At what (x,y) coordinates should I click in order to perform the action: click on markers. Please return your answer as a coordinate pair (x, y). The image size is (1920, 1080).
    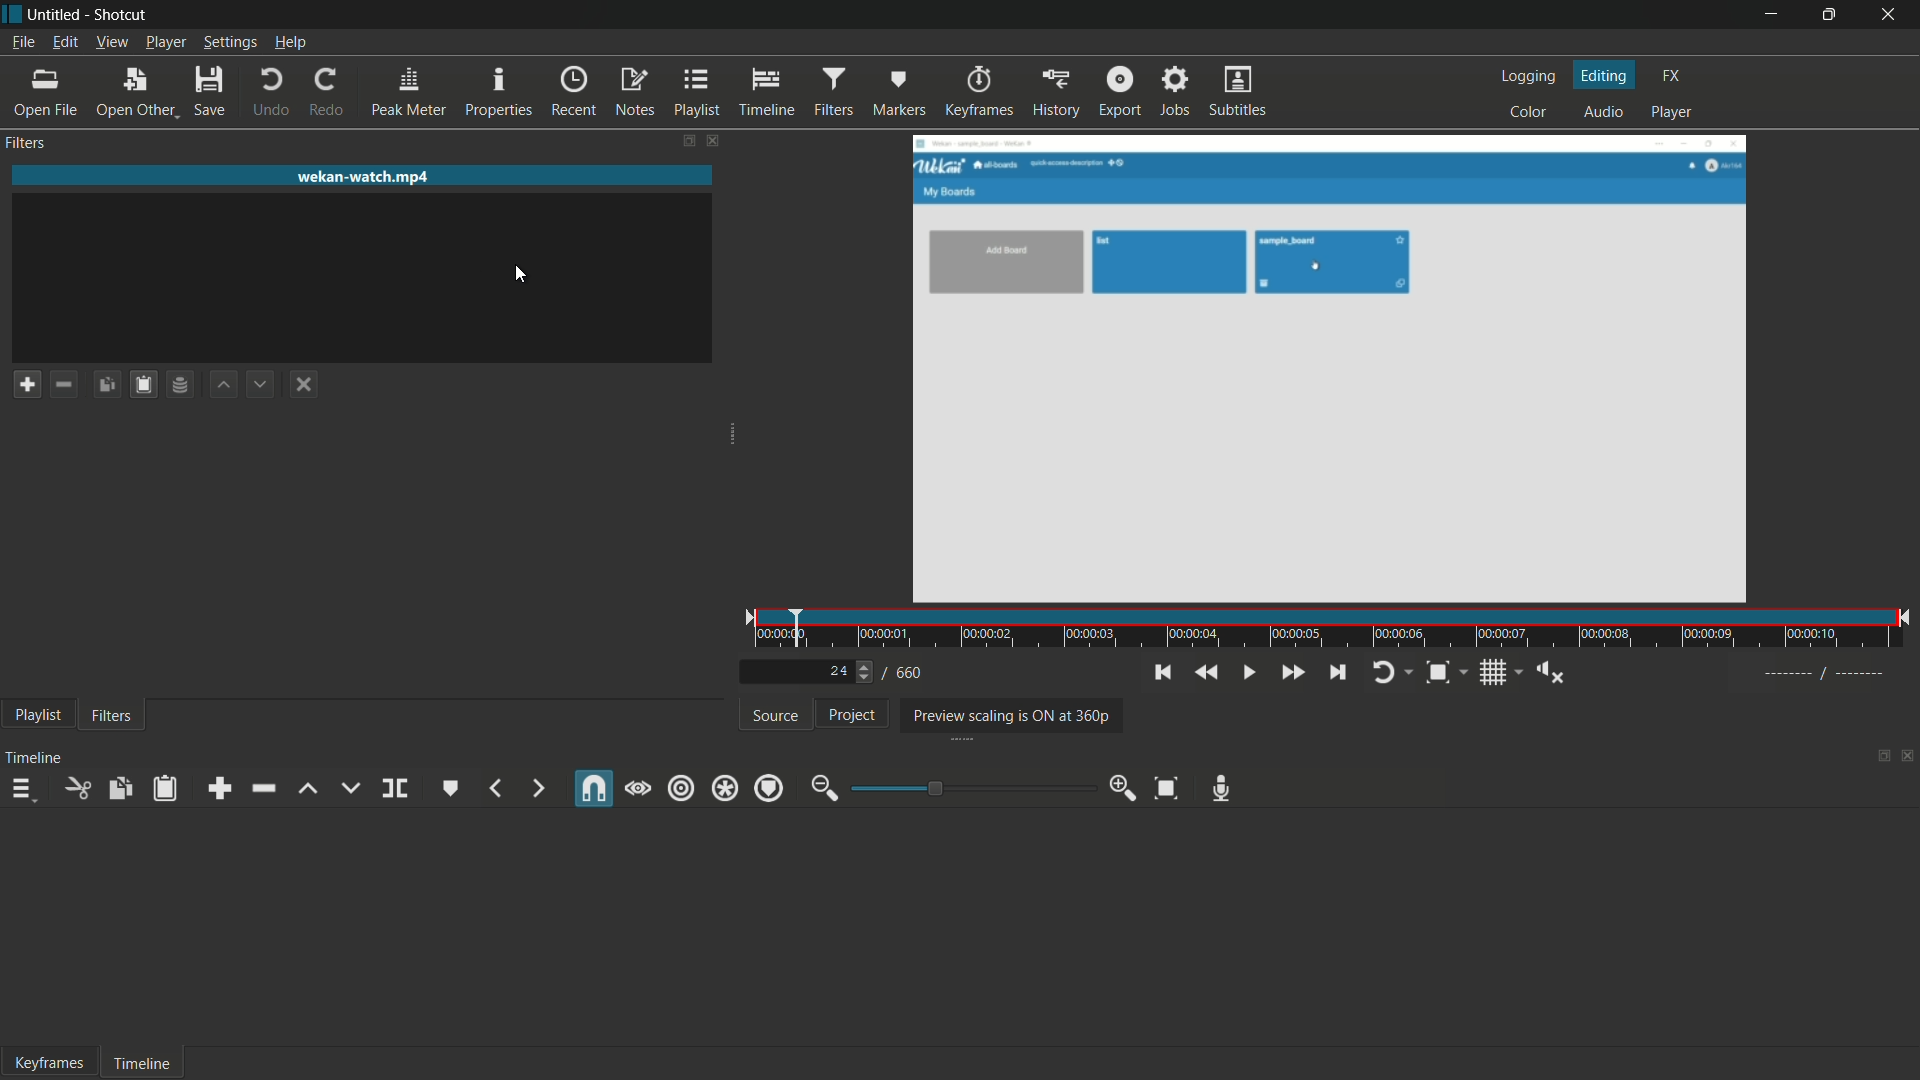
    Looking at the image, I should click on (901, 91).